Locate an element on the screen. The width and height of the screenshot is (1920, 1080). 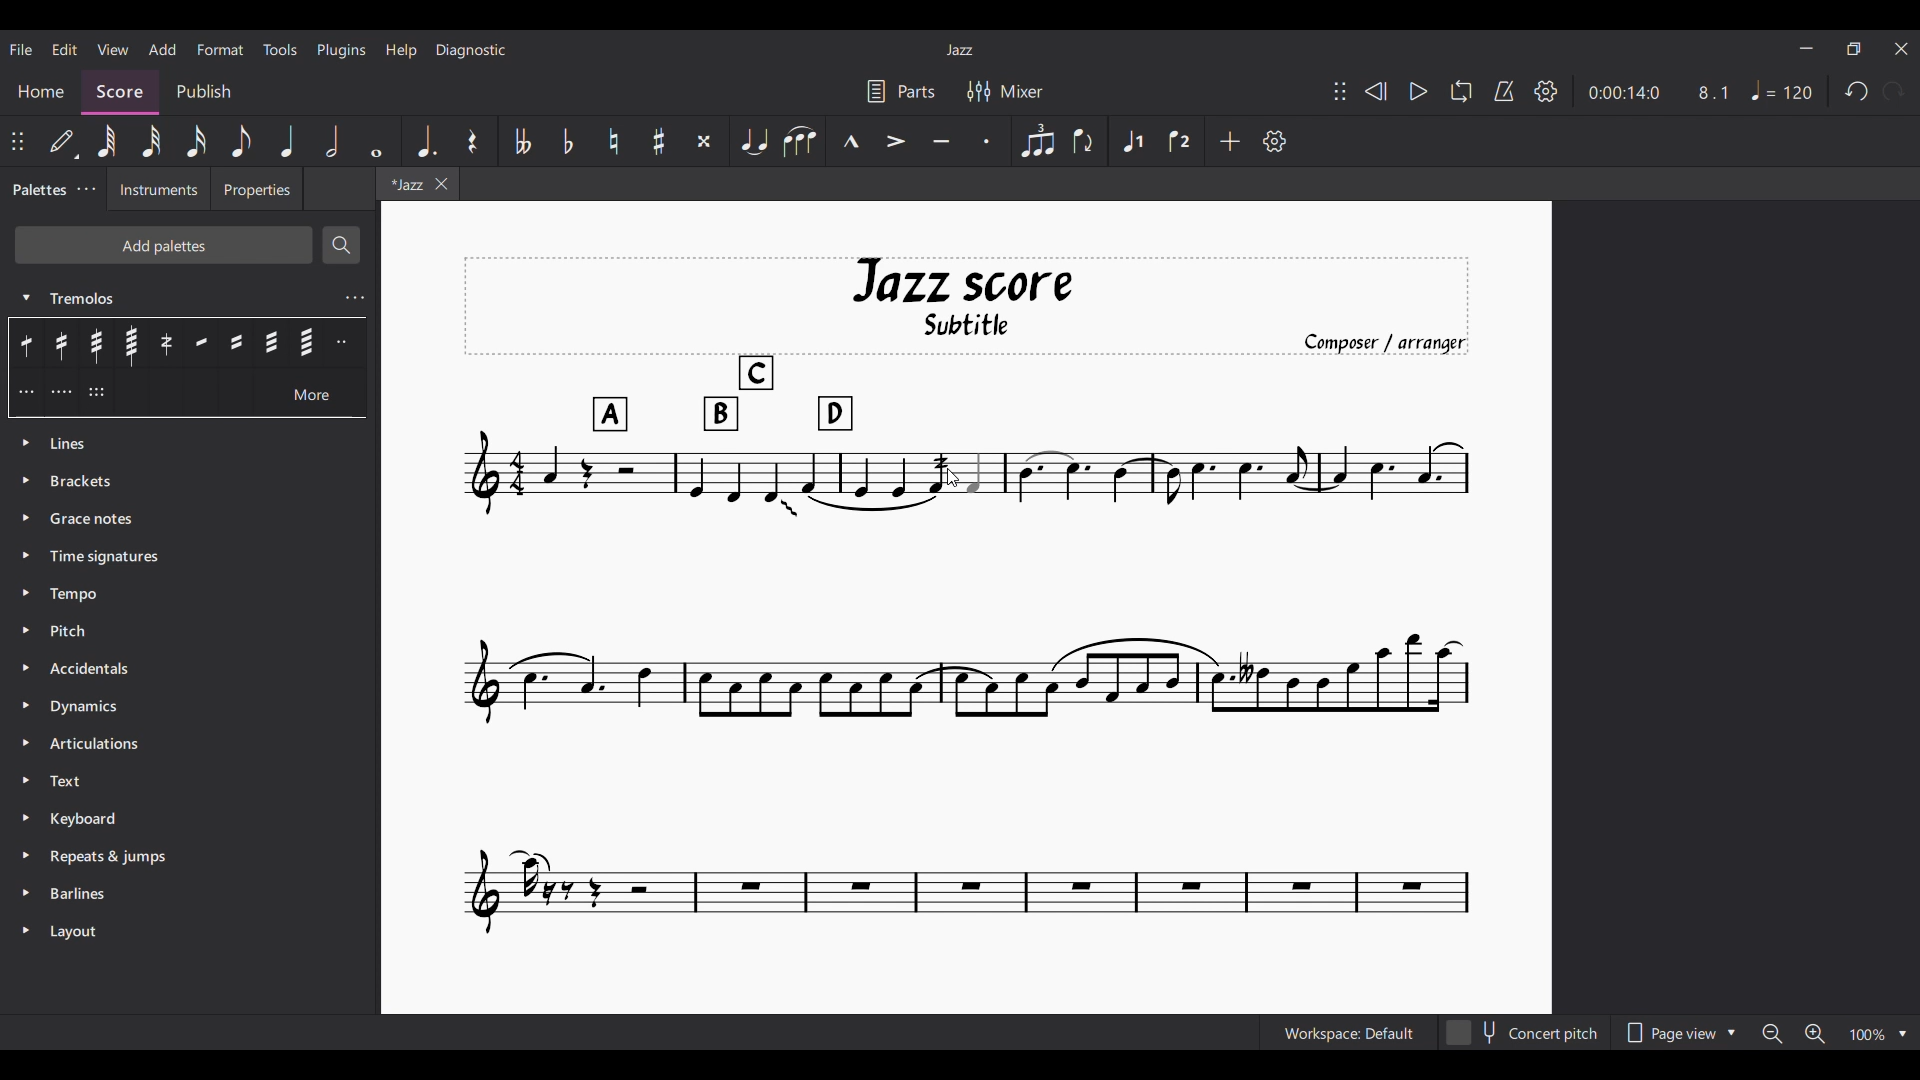
Add is located at coordinates (1231, 141).